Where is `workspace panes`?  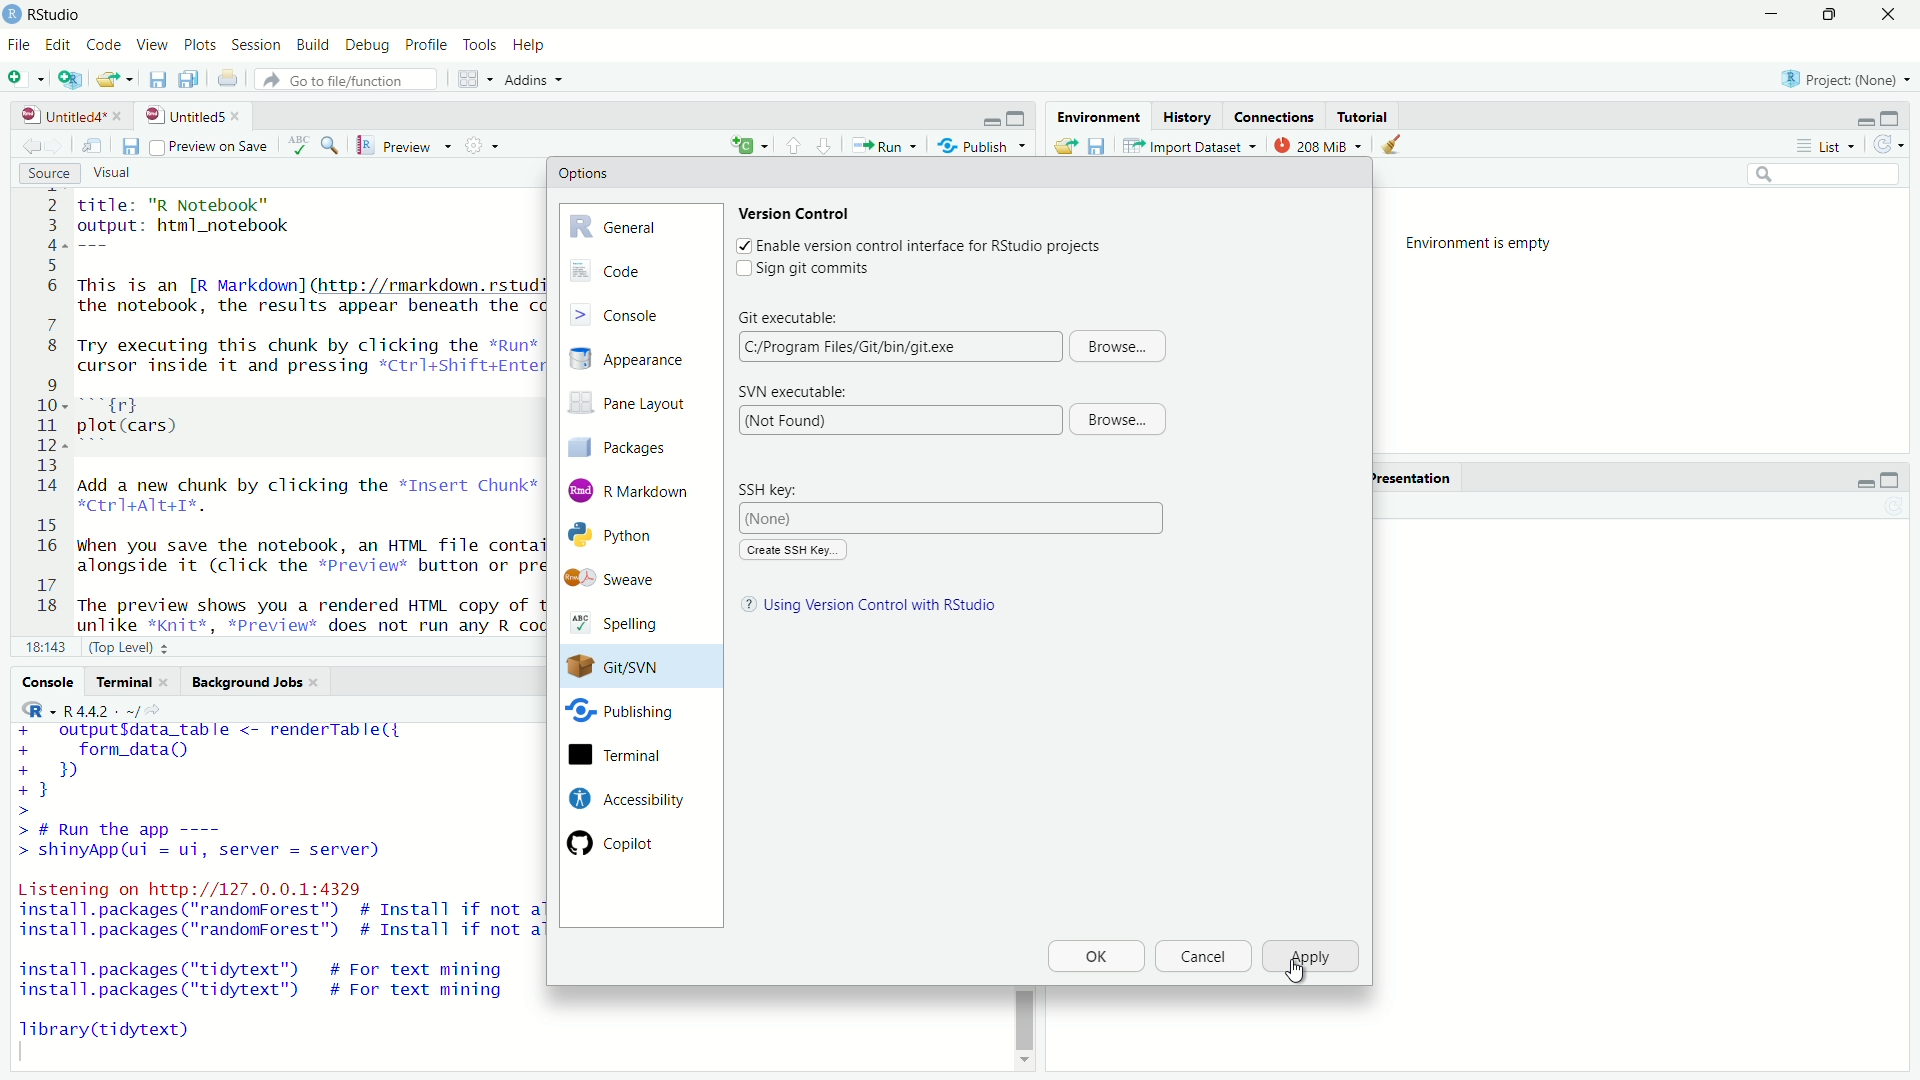 workspace panes is located at coordinates (477, 79).